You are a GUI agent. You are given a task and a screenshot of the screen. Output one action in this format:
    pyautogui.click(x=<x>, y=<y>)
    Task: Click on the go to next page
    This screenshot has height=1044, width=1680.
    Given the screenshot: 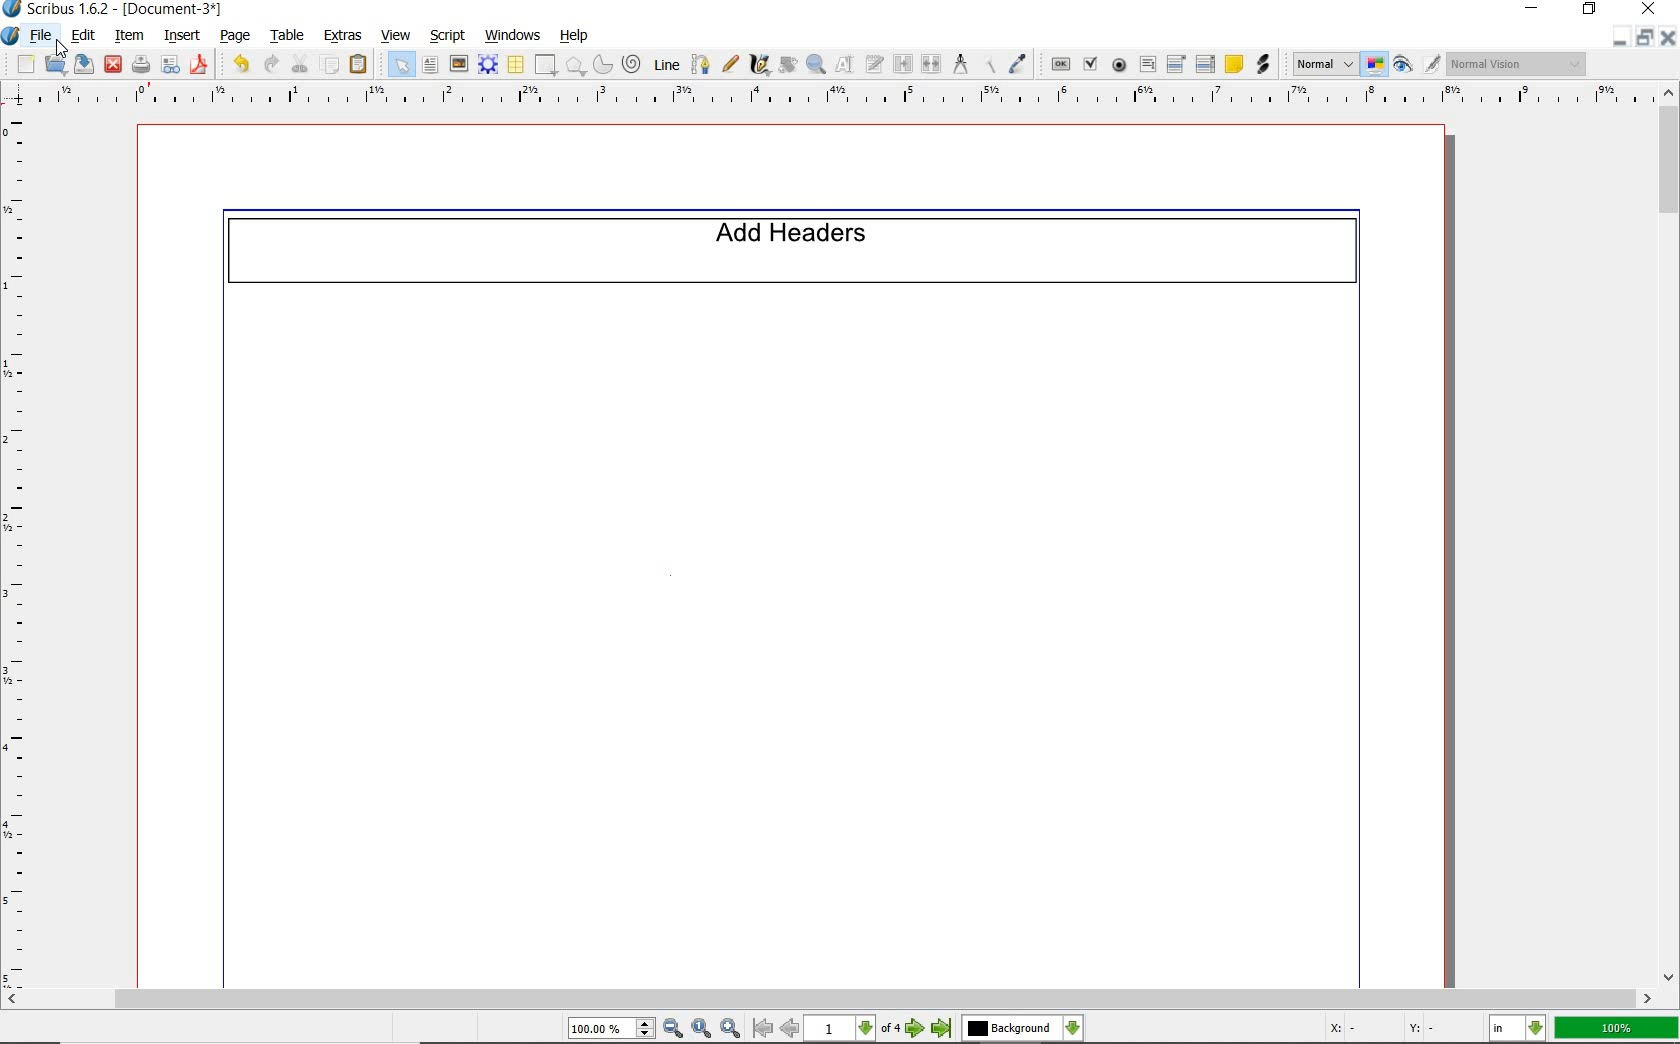 What is the action you would take?
    pyautogui.click(x=918, y=1029)
    